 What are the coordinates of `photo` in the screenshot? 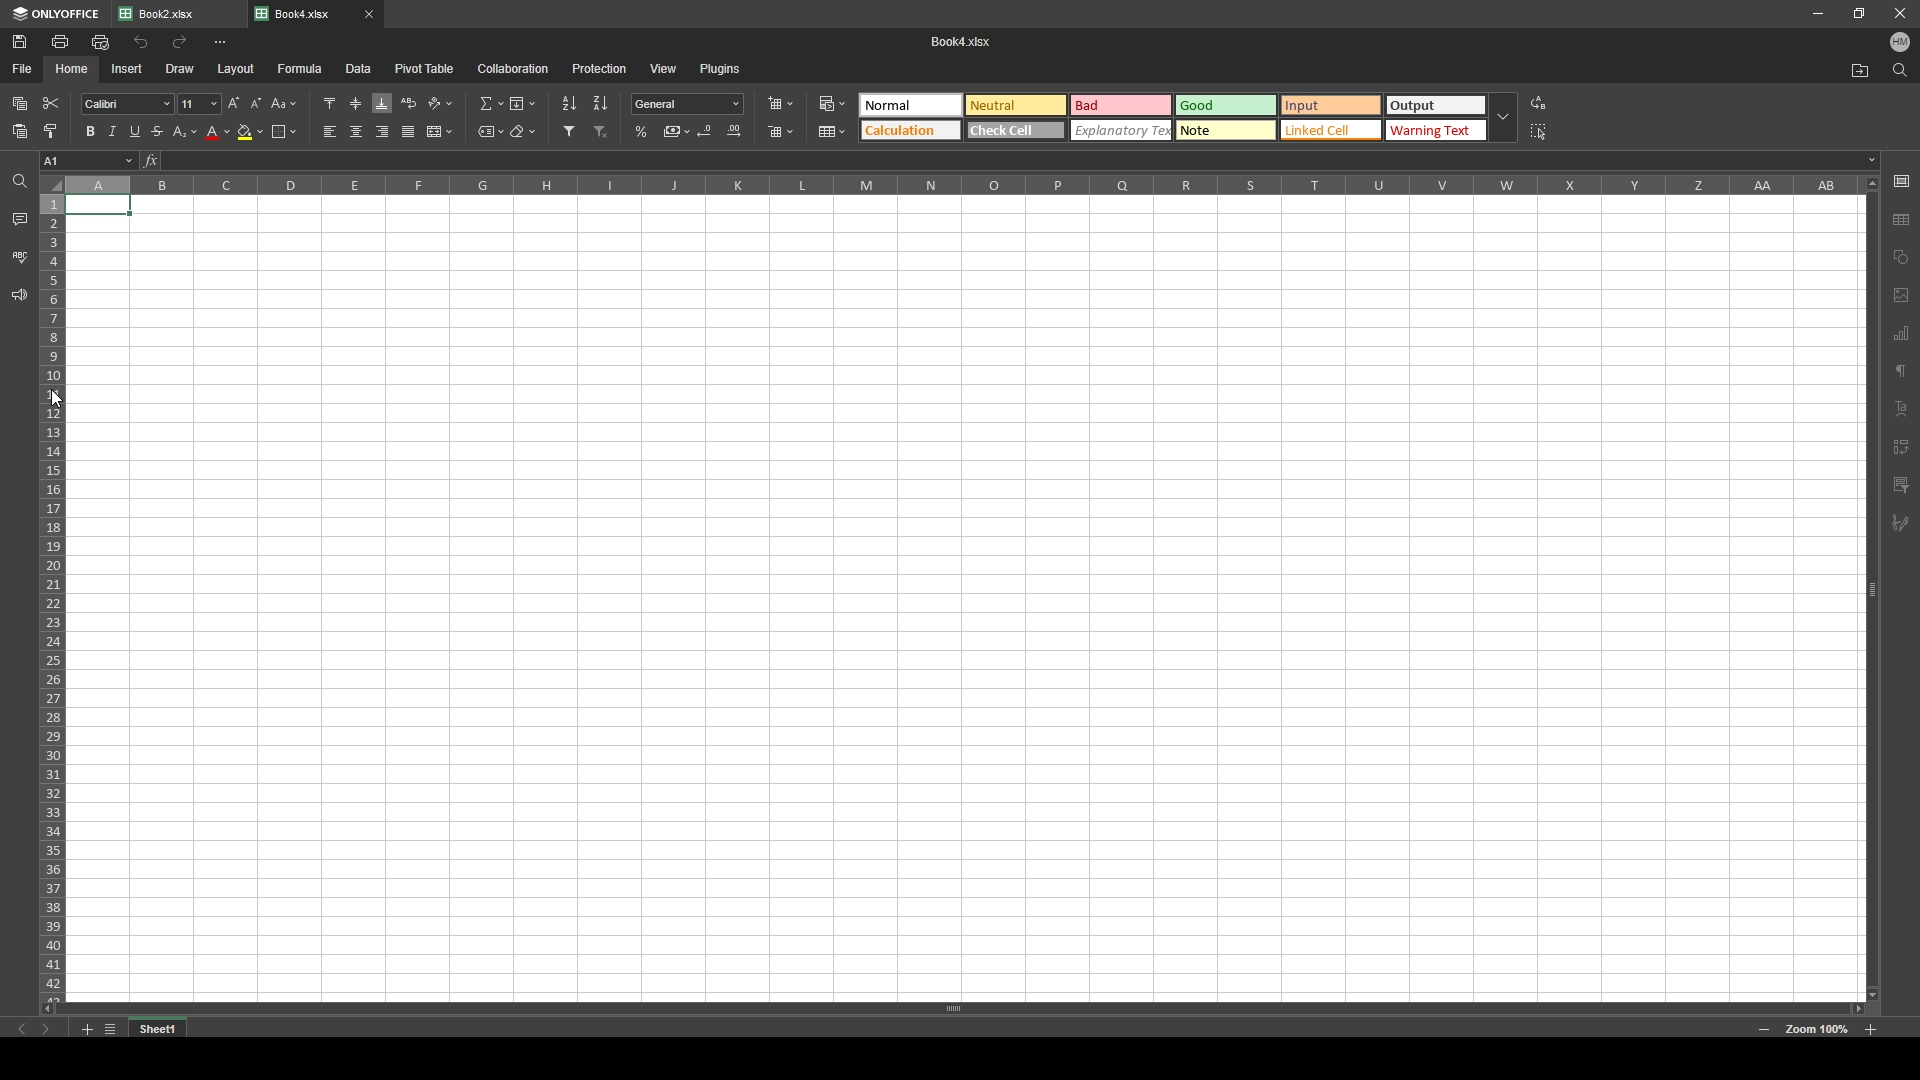 It's located at (1901, 297).